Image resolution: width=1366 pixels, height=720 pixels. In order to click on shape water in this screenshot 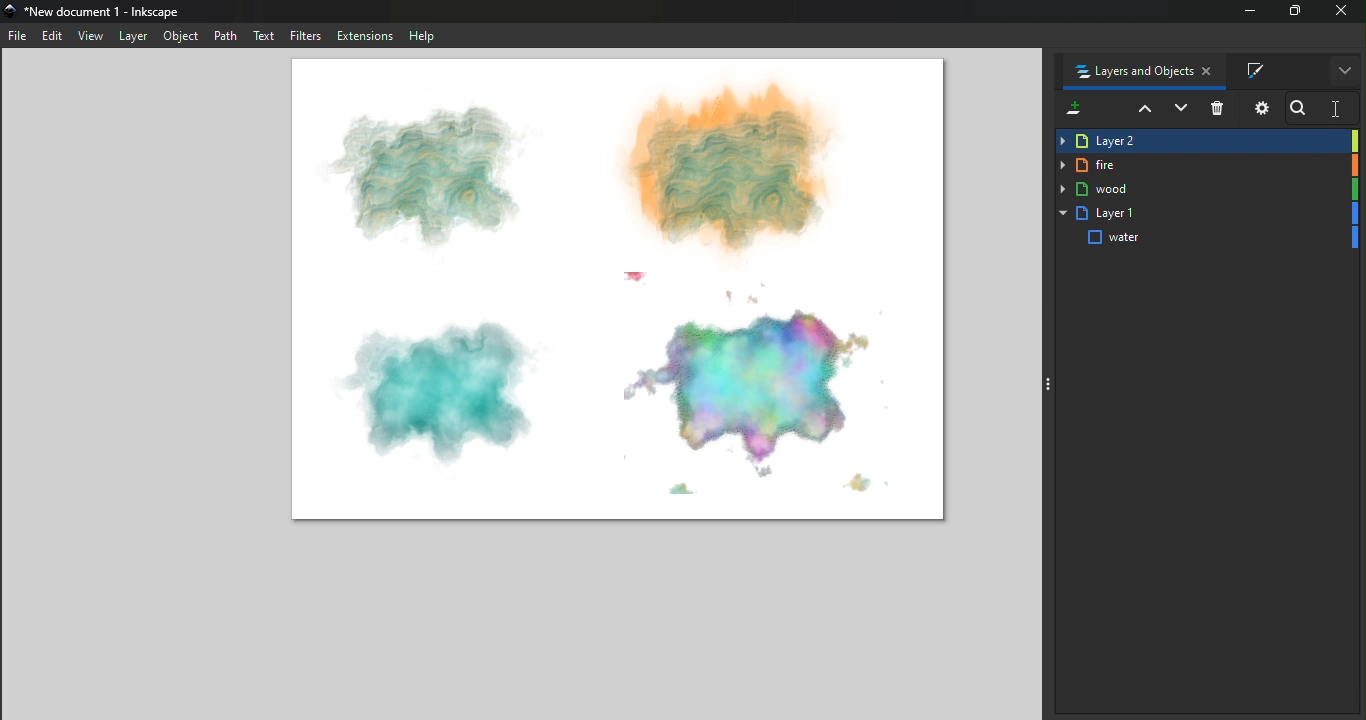, I will do `click(1208, 238)`.